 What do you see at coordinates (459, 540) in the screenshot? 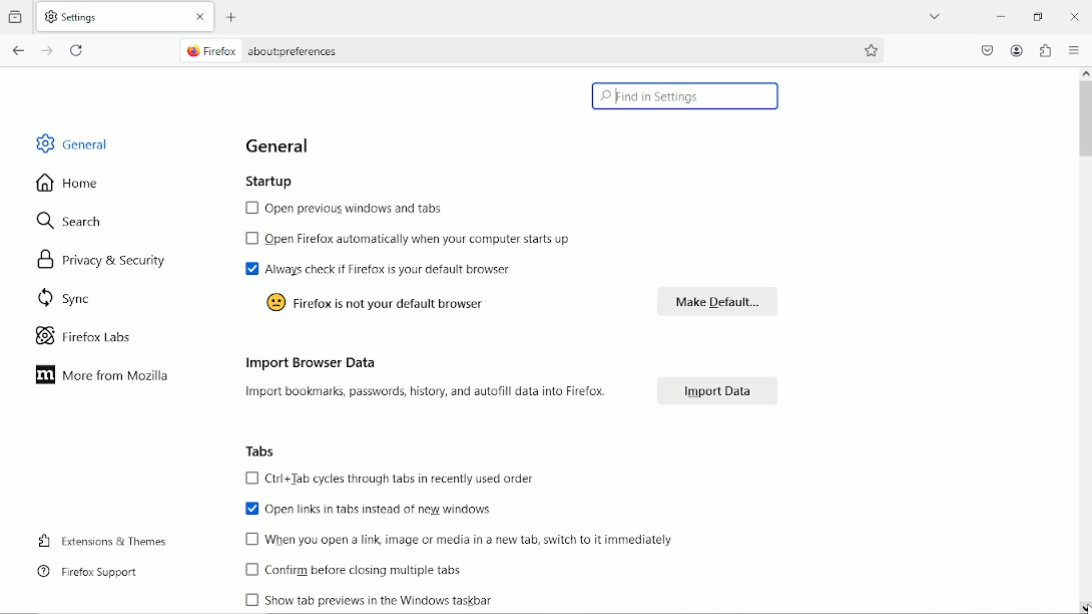
I see `When you open a link image or media in a new tab, switch to it immediately` at bounding box center [459, 540].